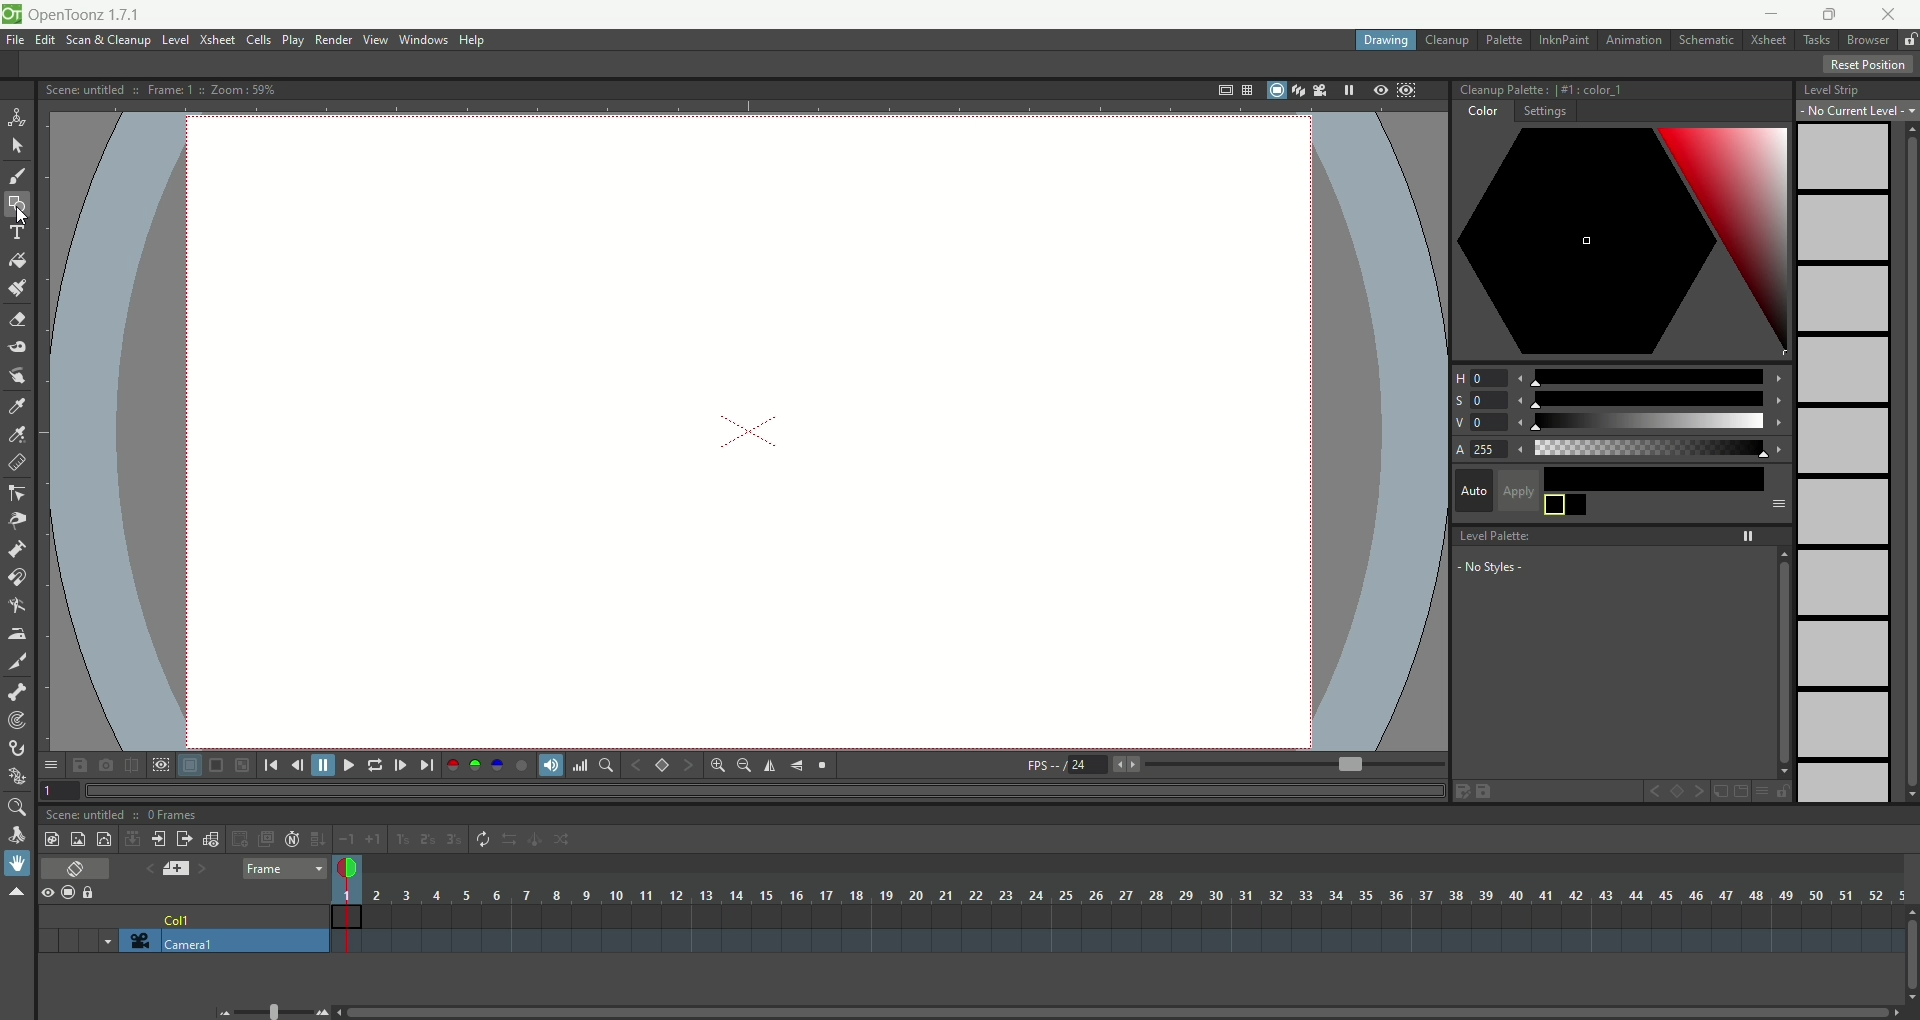 The height and width of the screenshot is (1020, 1920). What do you see at coordinates (16, 893) in the screenshot?
I see `collapse toolbar` at bounding box center [16, 893].